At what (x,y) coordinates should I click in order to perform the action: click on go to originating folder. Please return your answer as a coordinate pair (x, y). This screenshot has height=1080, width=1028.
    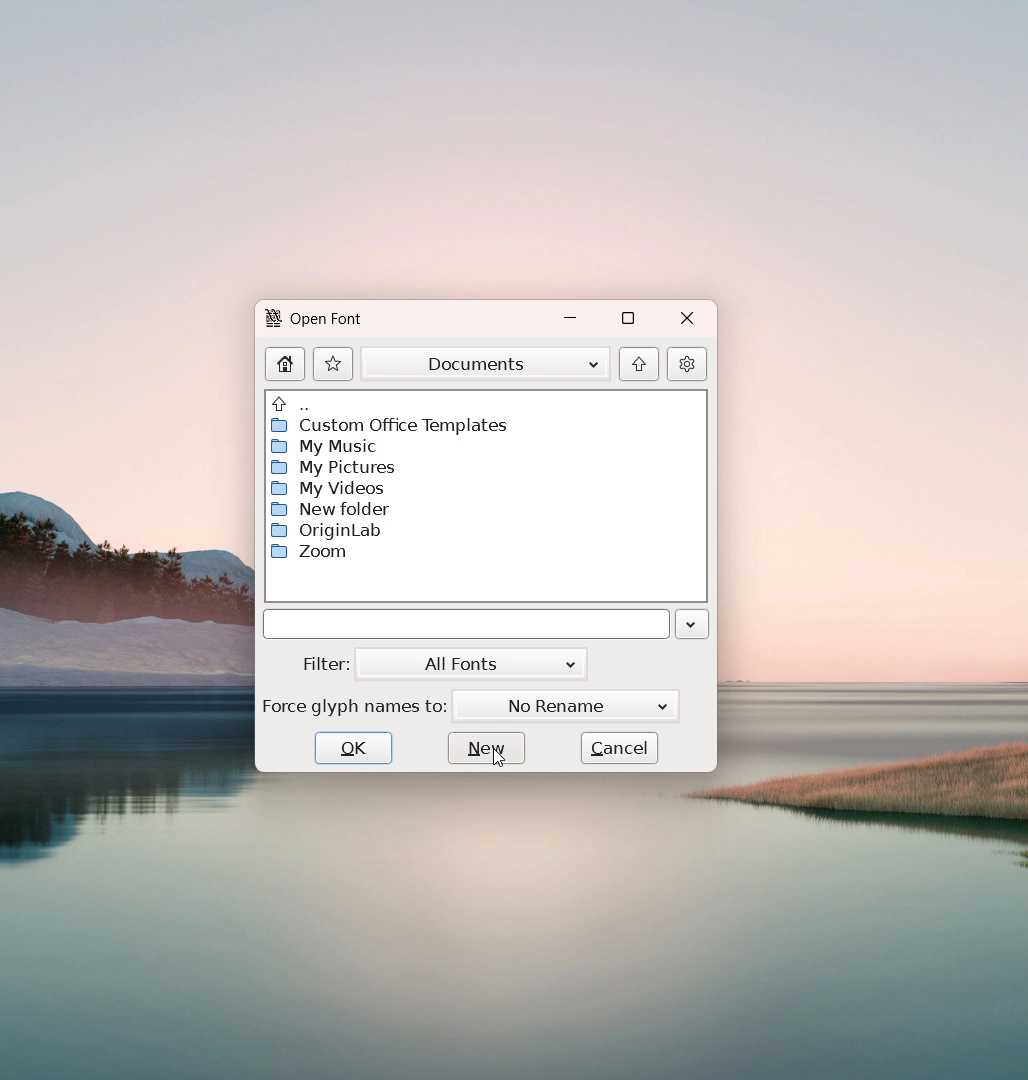
    Looking at the image, I should click on (638, 364).